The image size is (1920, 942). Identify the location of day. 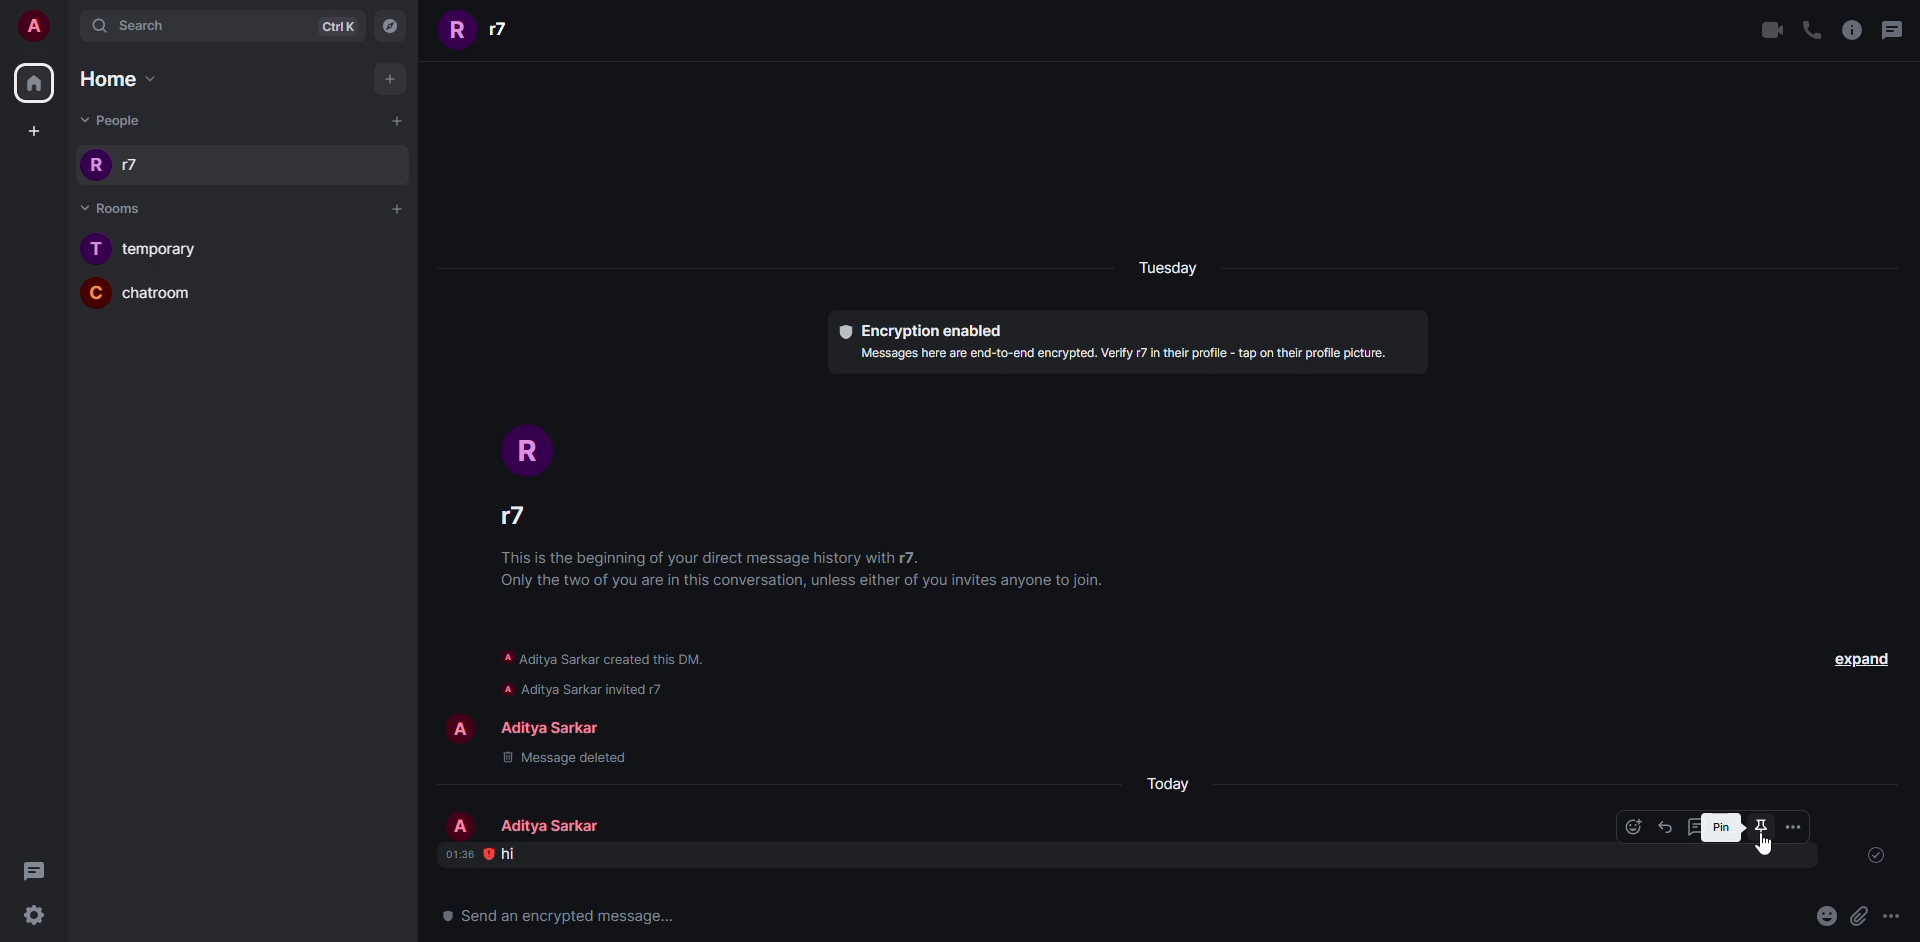
(1174, 263).